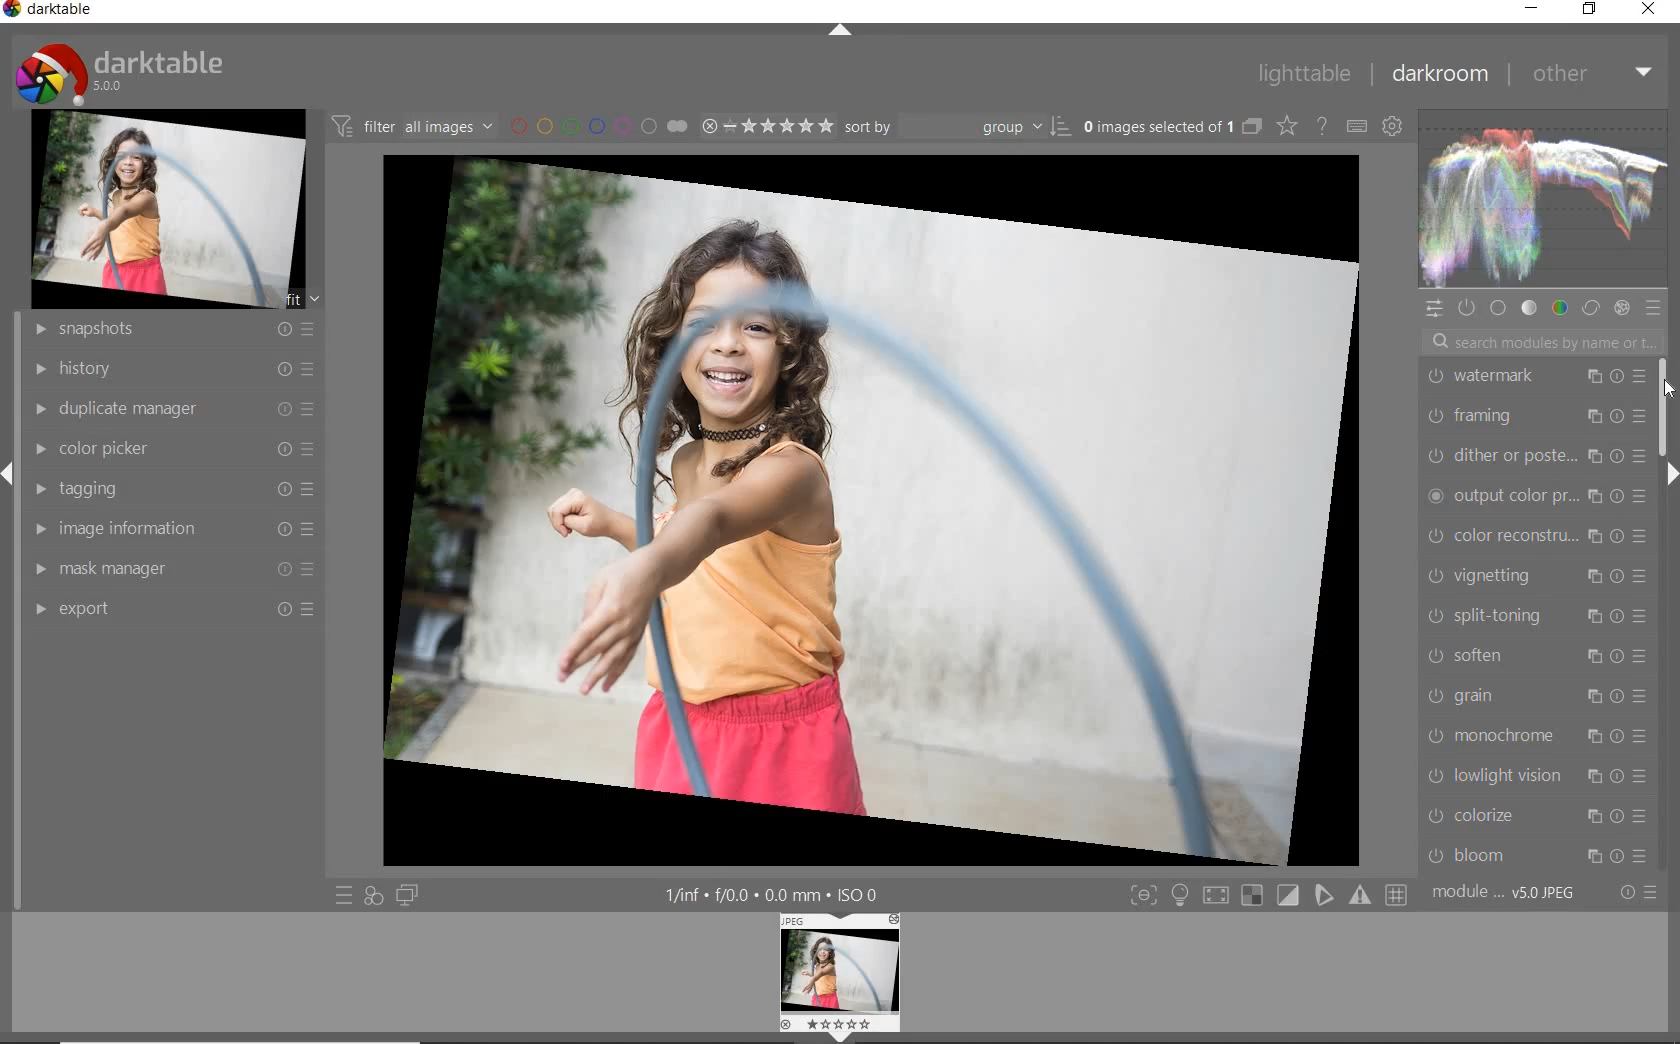  What do you see at coordinates (1535, 815) in the screenshot?
I see `colorize` at bounding box center [1535, 815].